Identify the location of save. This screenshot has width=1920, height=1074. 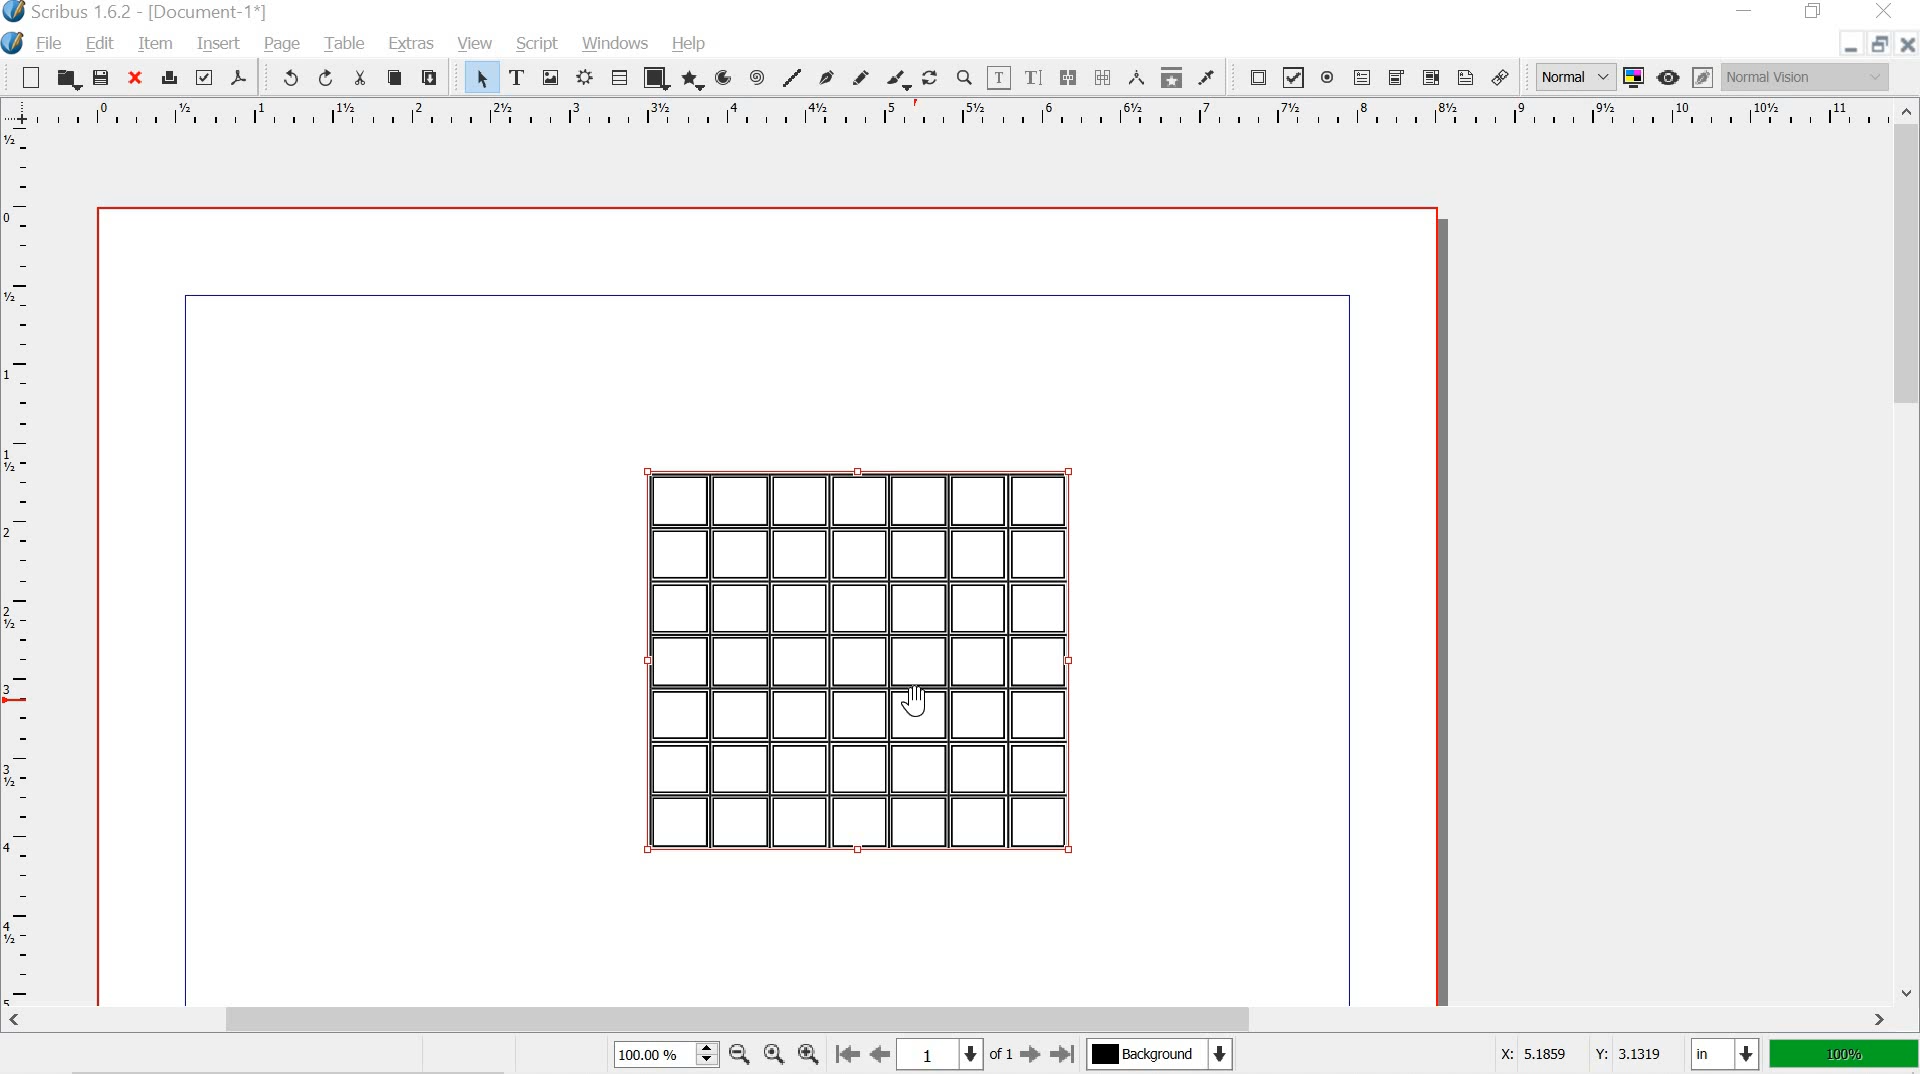
(101, 77).